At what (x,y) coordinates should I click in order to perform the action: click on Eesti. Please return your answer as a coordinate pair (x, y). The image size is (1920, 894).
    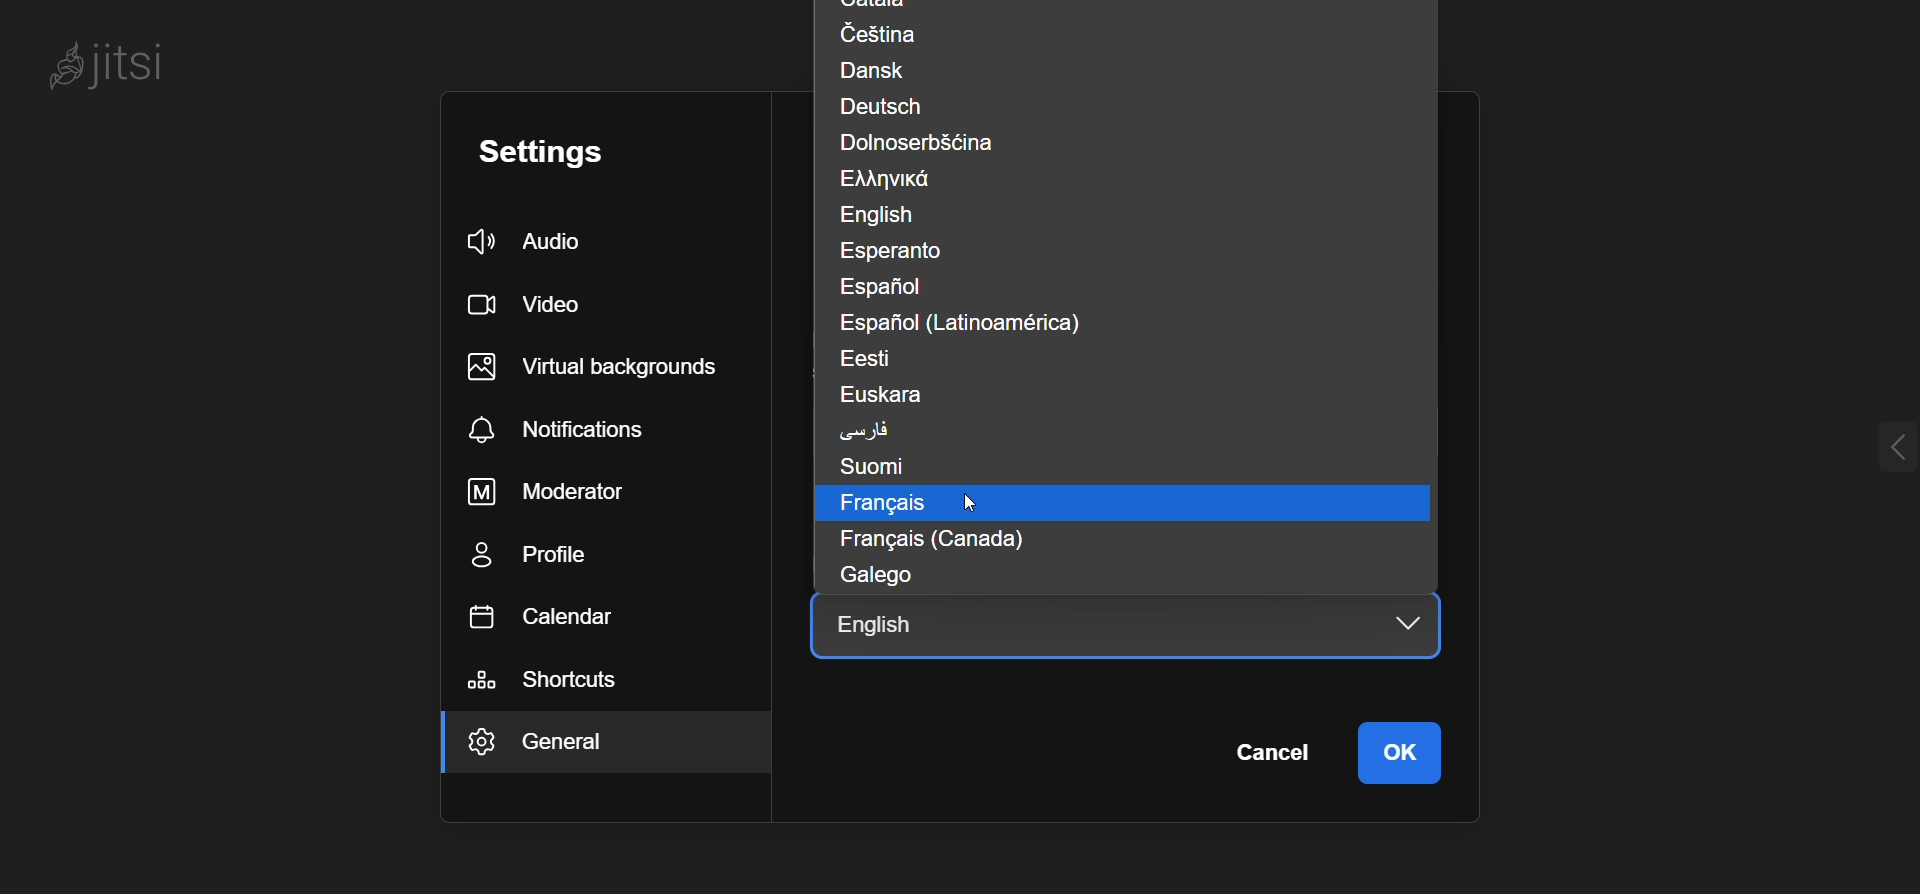
    Looking at the image, I should click on (876, 357).